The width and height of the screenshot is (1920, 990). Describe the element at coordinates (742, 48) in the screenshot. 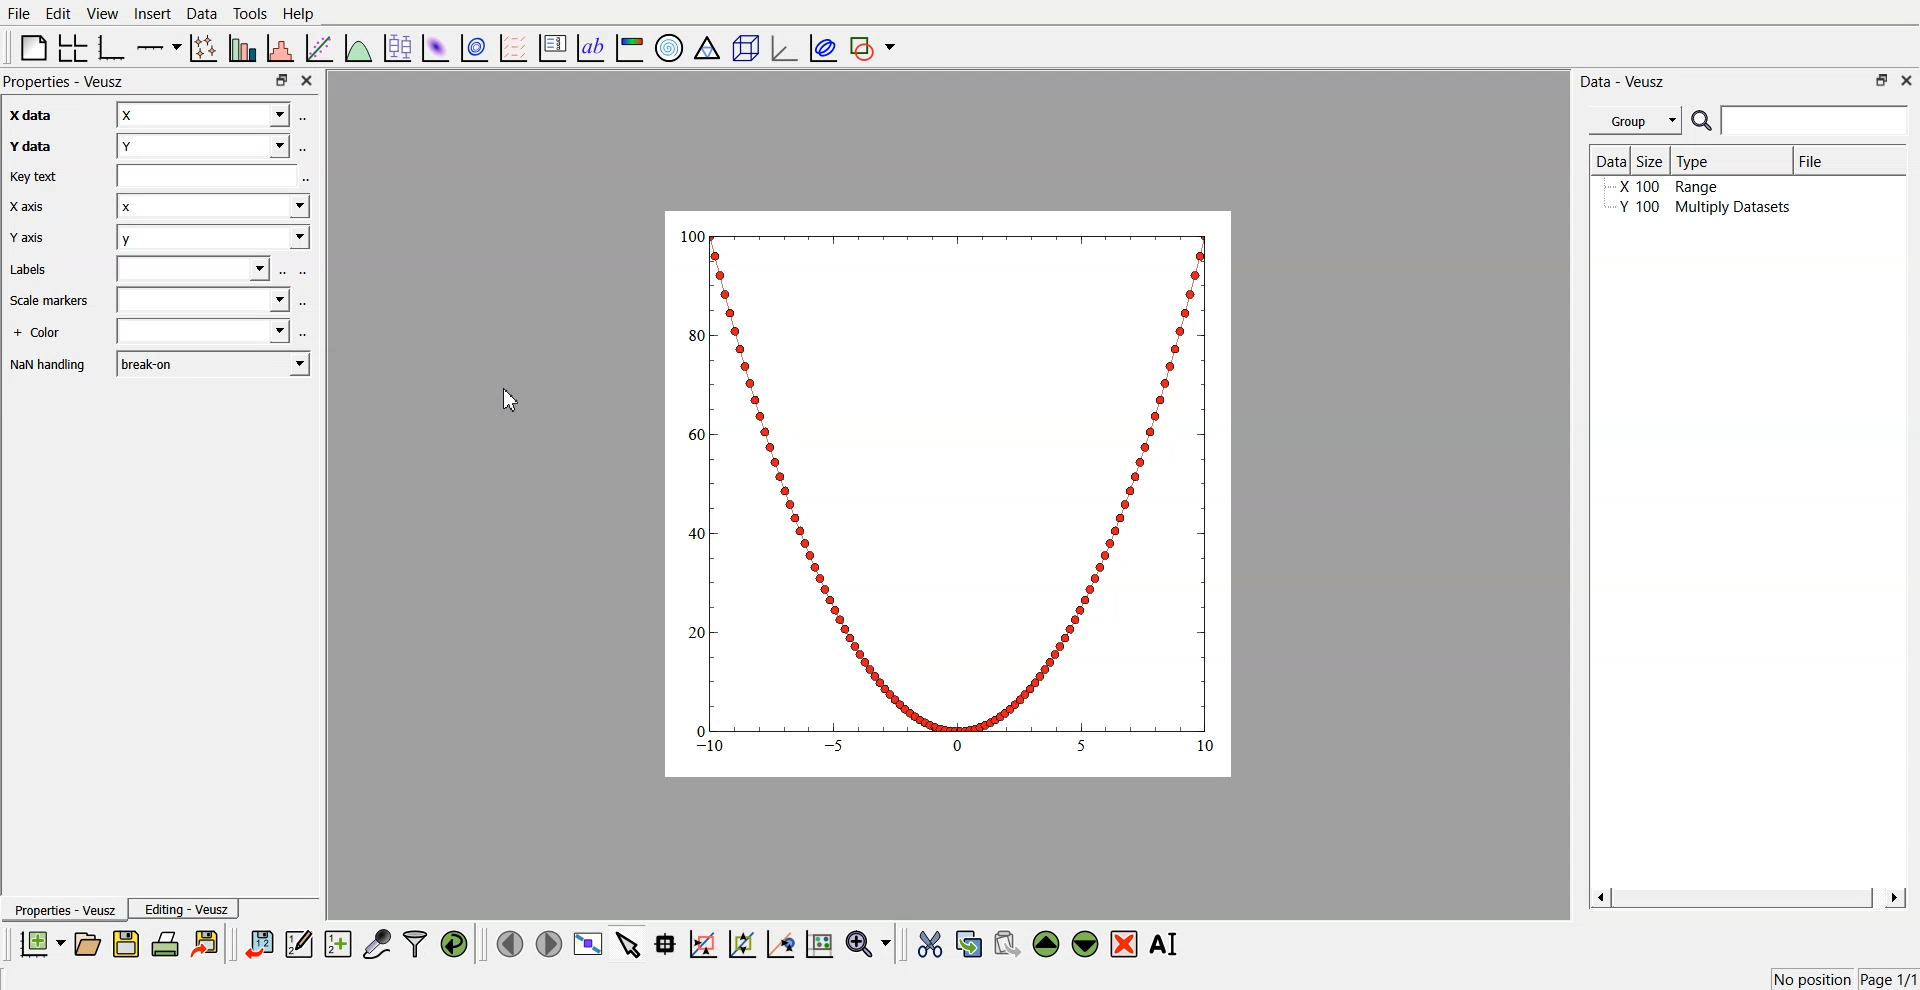

I see `3d shapes` at that location.